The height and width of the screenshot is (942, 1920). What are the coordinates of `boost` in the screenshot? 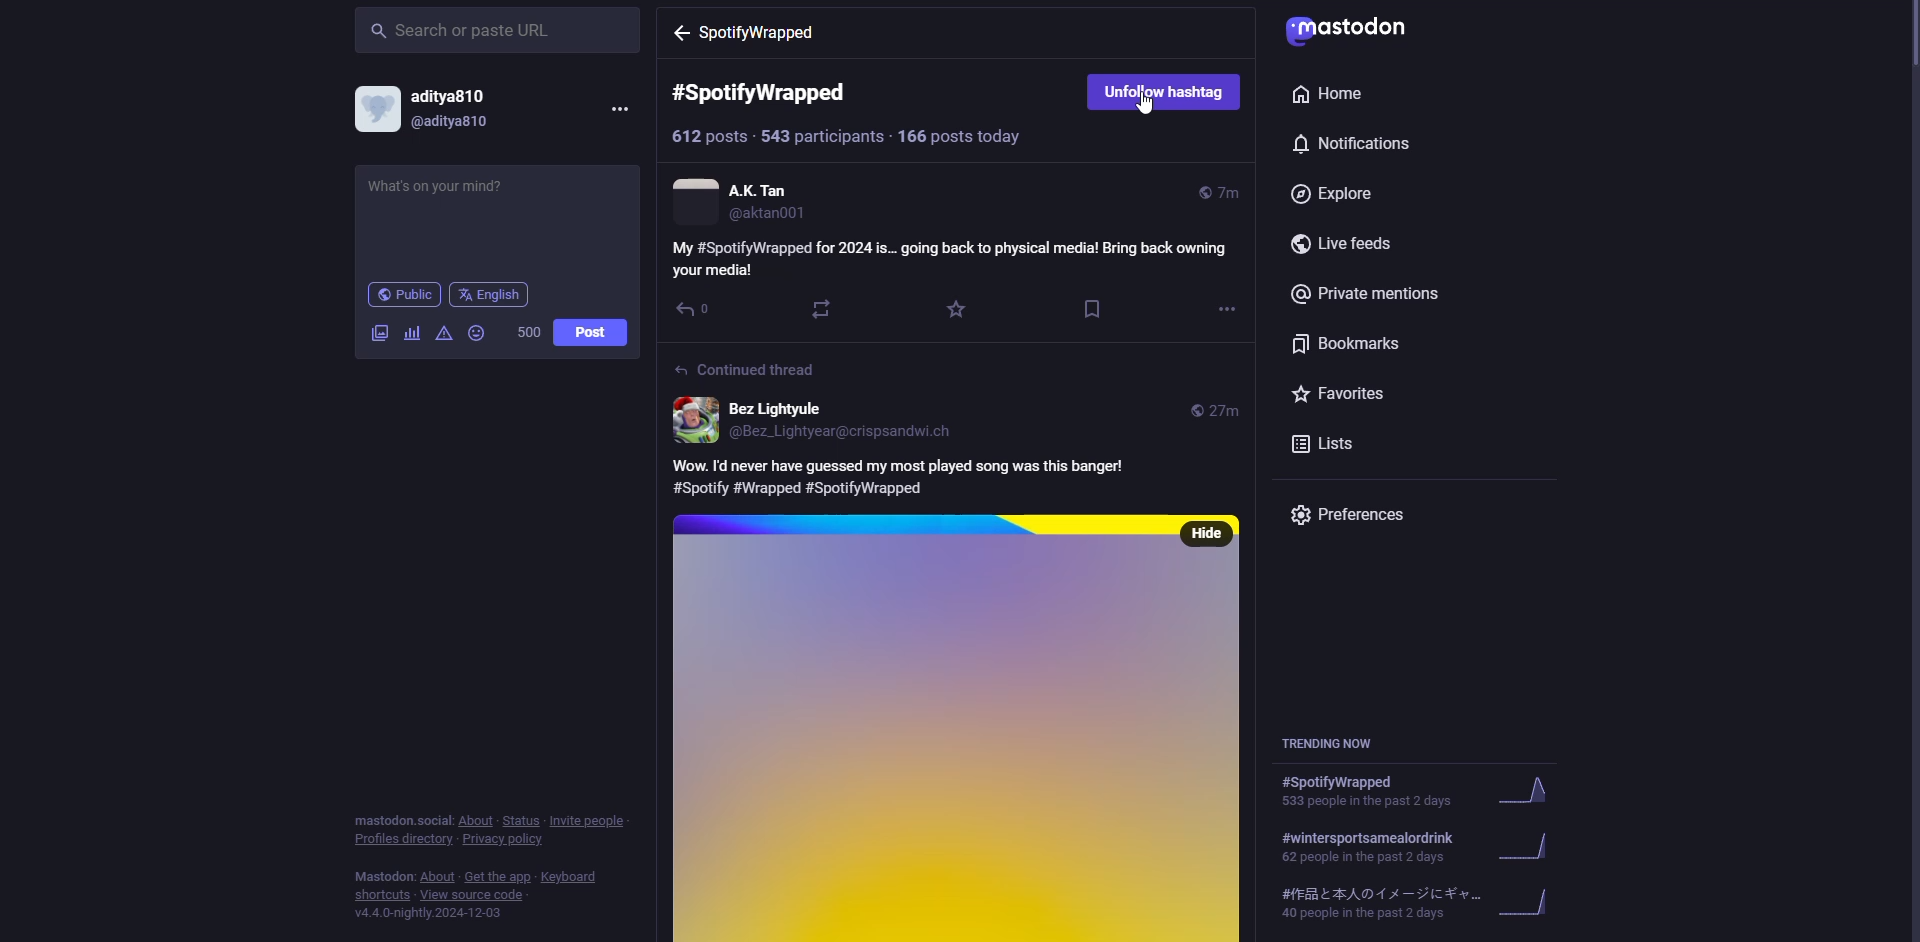 It's located at (825, 310).